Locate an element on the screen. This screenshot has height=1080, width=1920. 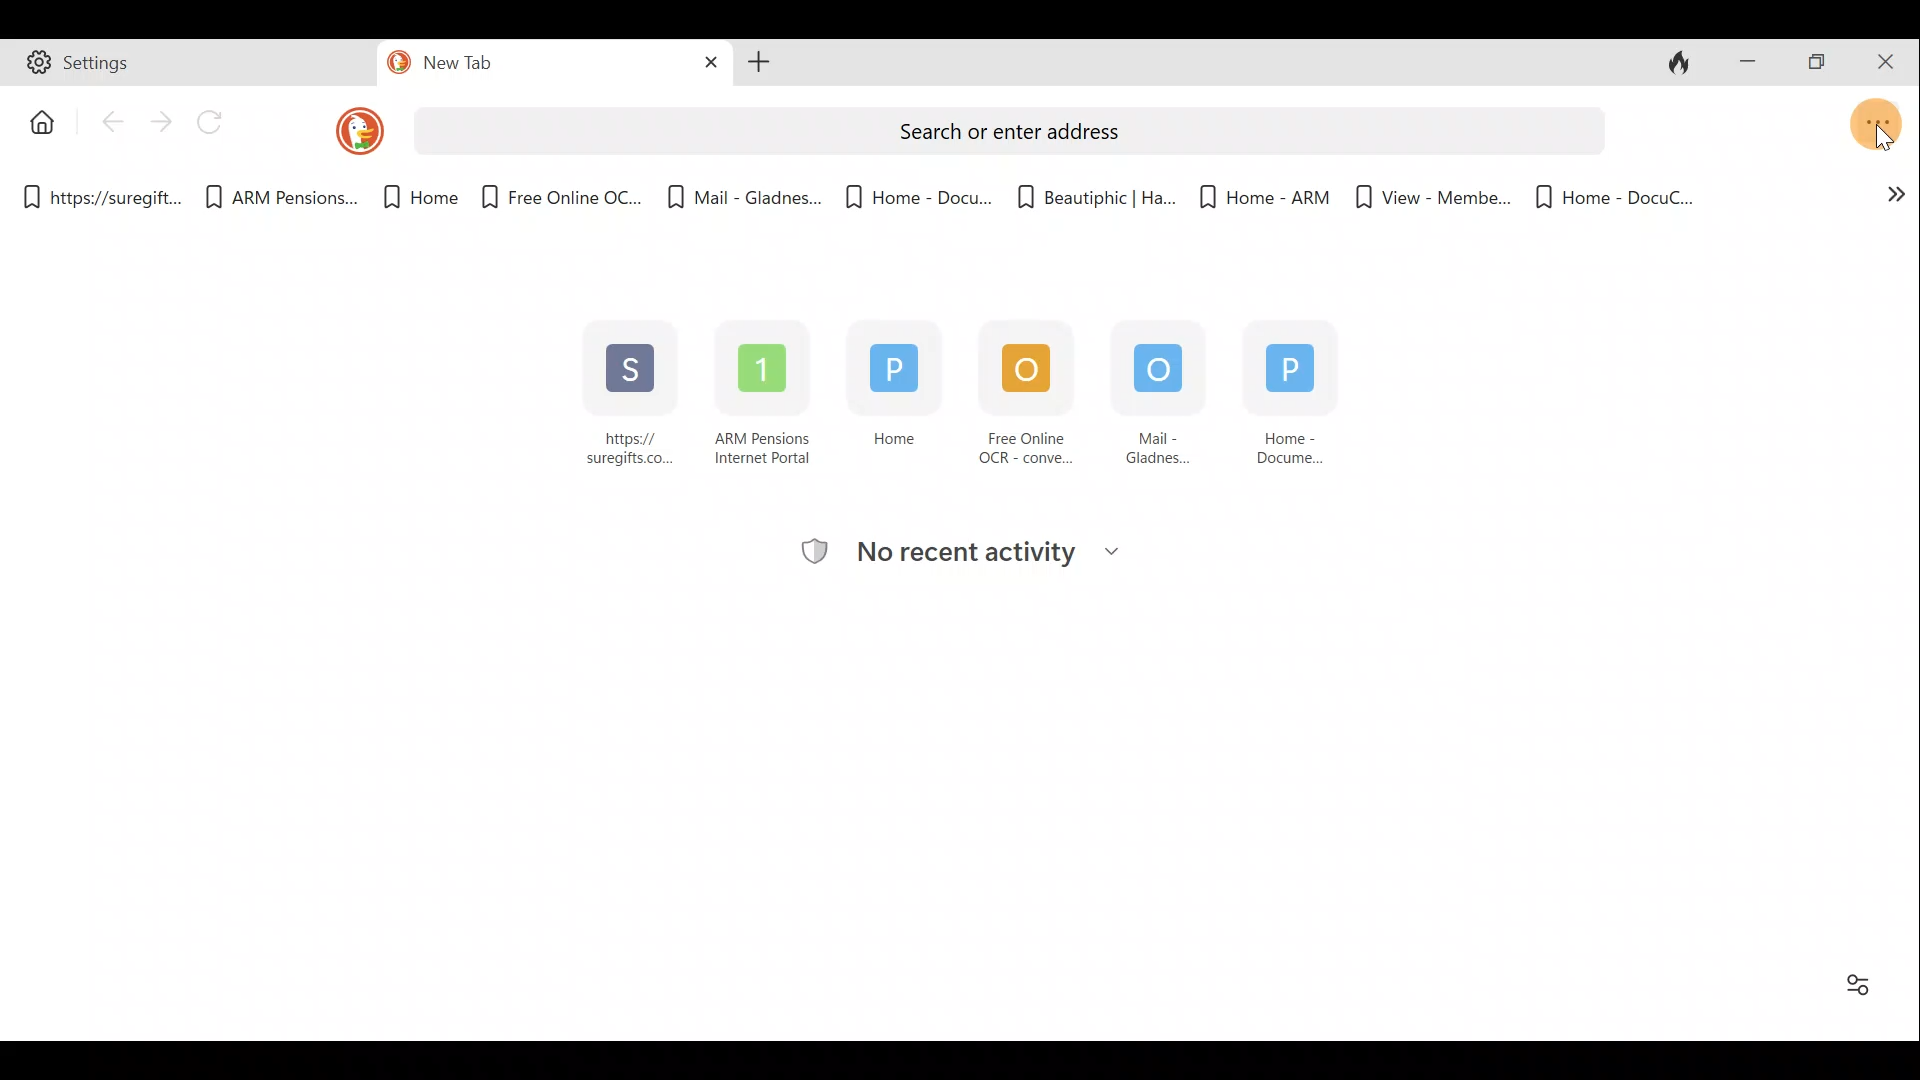
Minimise is located at coordinates (1747, 65).